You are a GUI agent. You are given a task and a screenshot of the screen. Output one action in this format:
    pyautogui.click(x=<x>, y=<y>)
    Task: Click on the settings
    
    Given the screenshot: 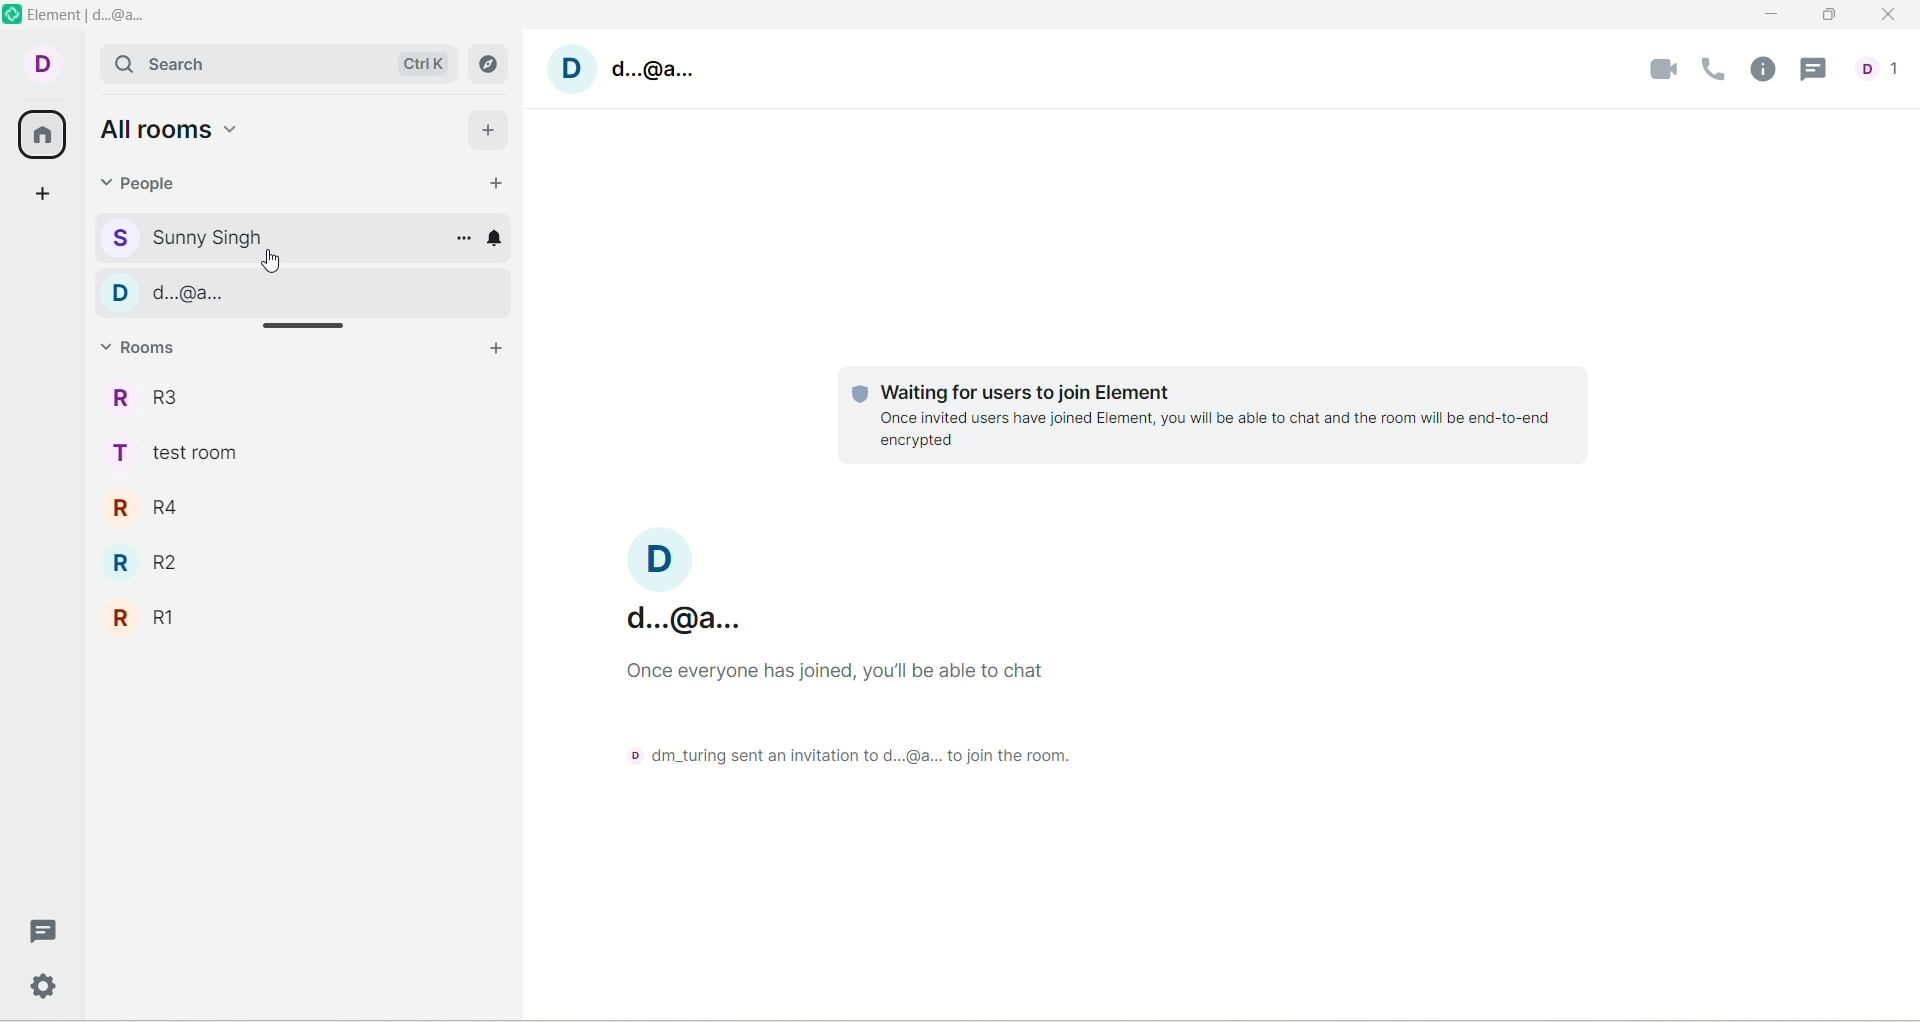 What is the action you would take?
    pyautogui.click(x=44, y=987)
    